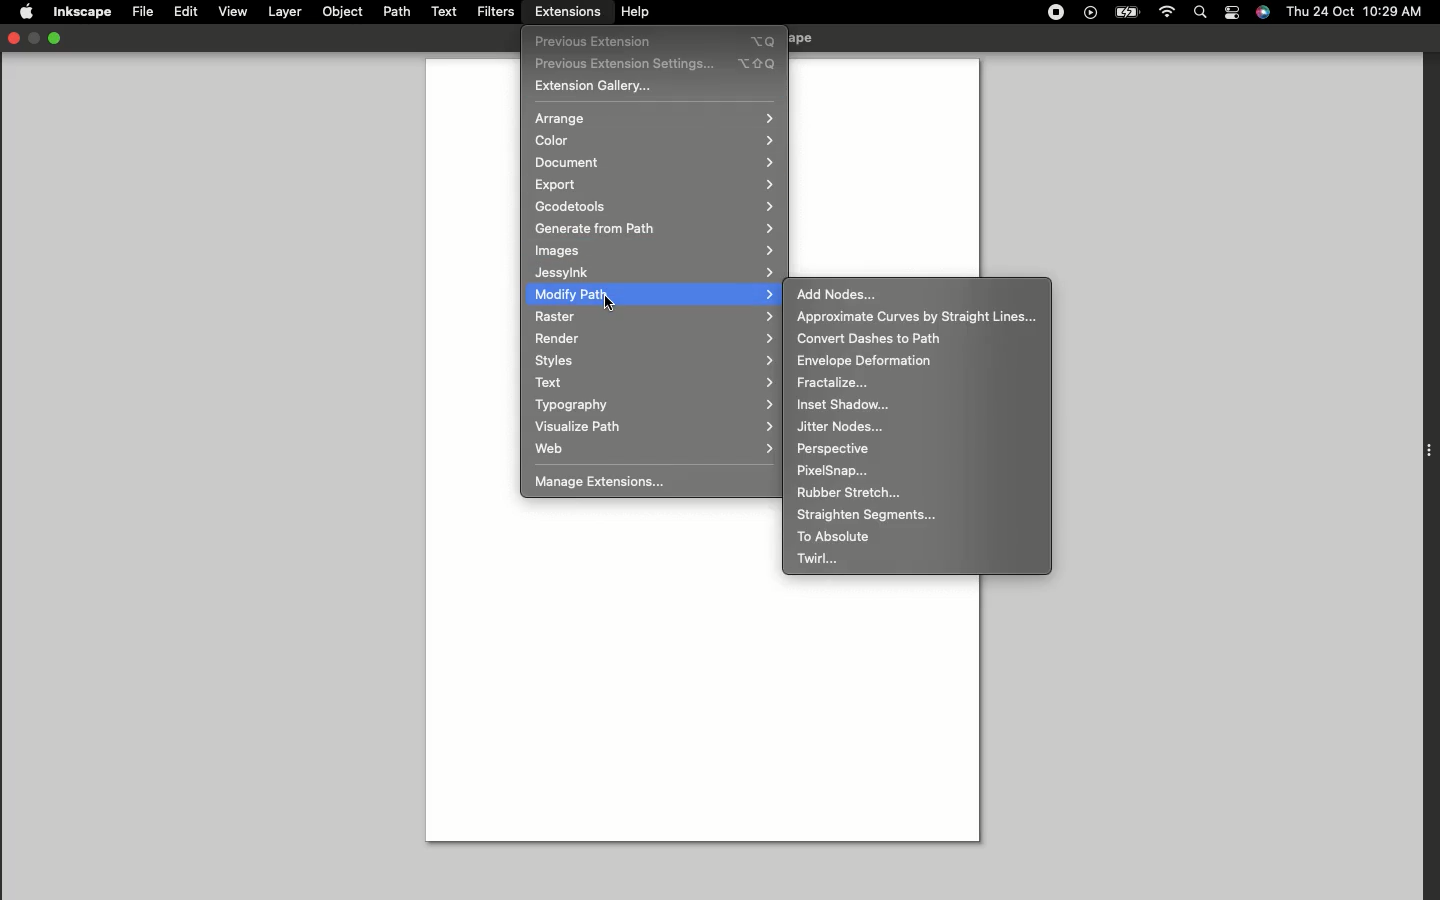 The width and height of the screenshot is (1440, 900). What do you see at coordinates (651, 294) in the screenshot?
I see `Modify path` at bounding box center [651, 294].